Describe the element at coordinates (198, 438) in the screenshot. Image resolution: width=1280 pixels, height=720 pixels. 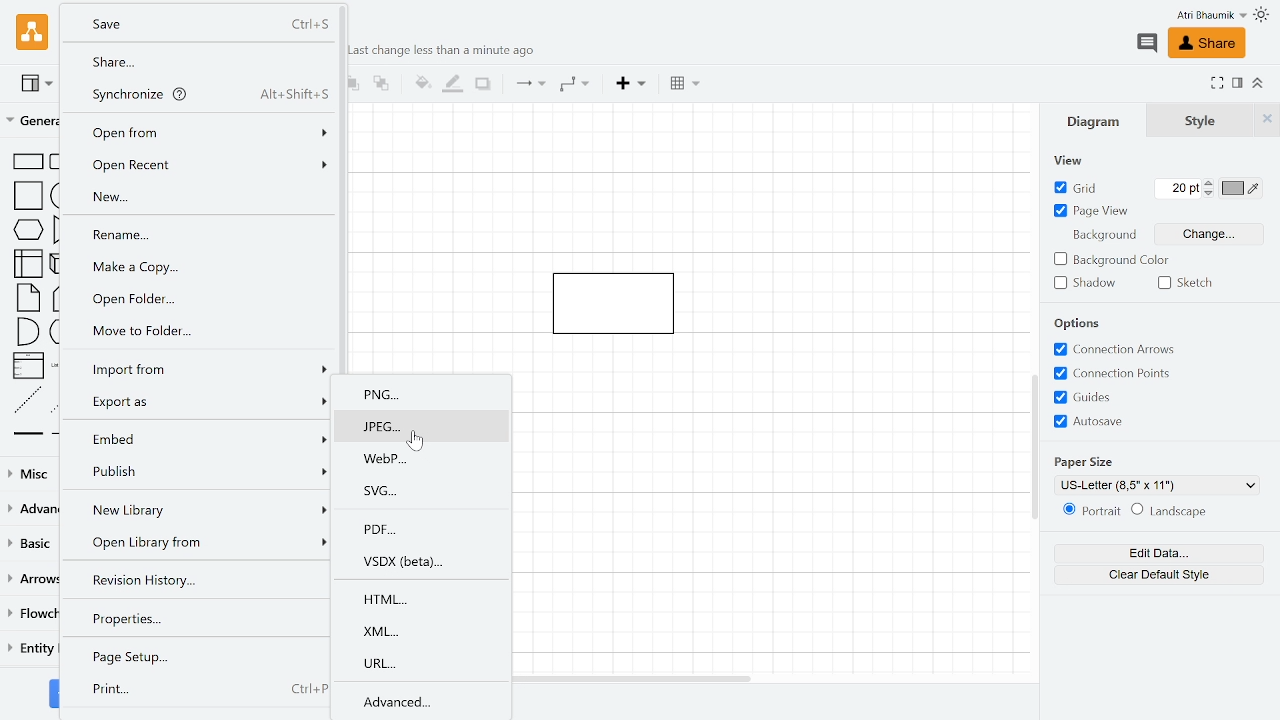
I see `Embed` at that location.